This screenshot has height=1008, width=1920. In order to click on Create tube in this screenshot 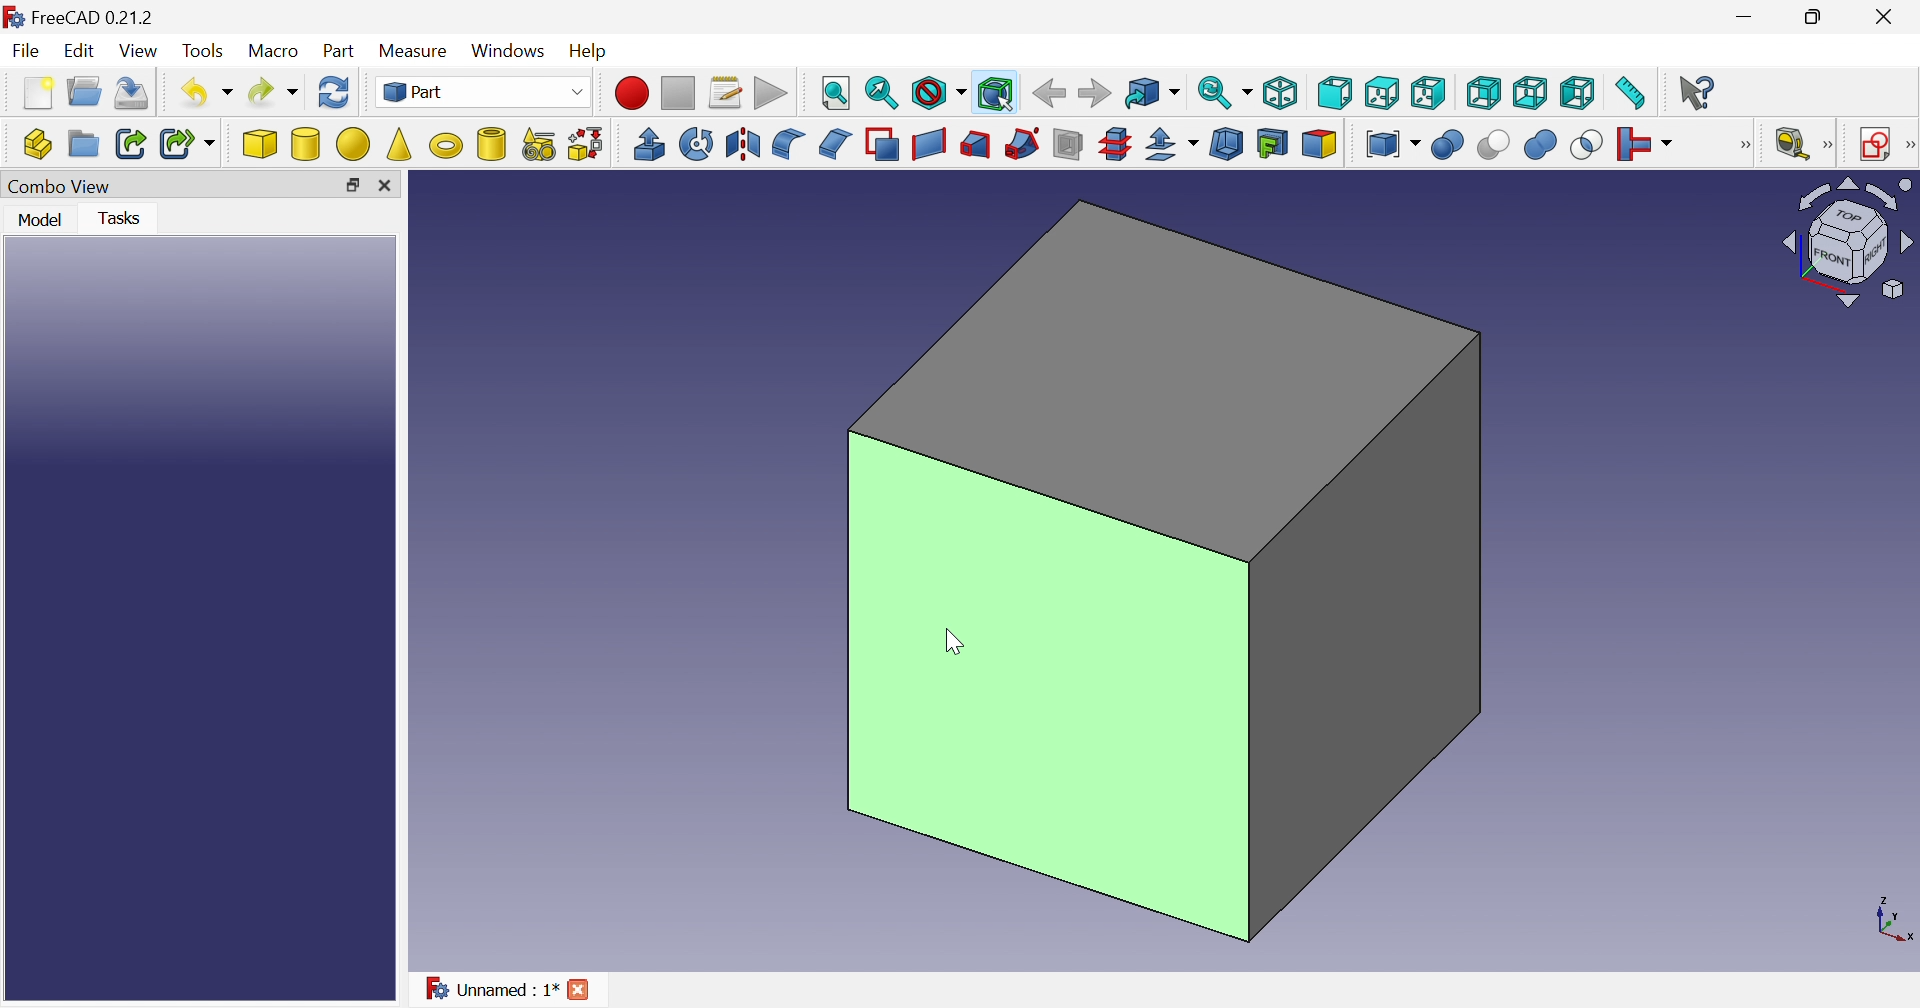, I will do `click(491, 143)`.